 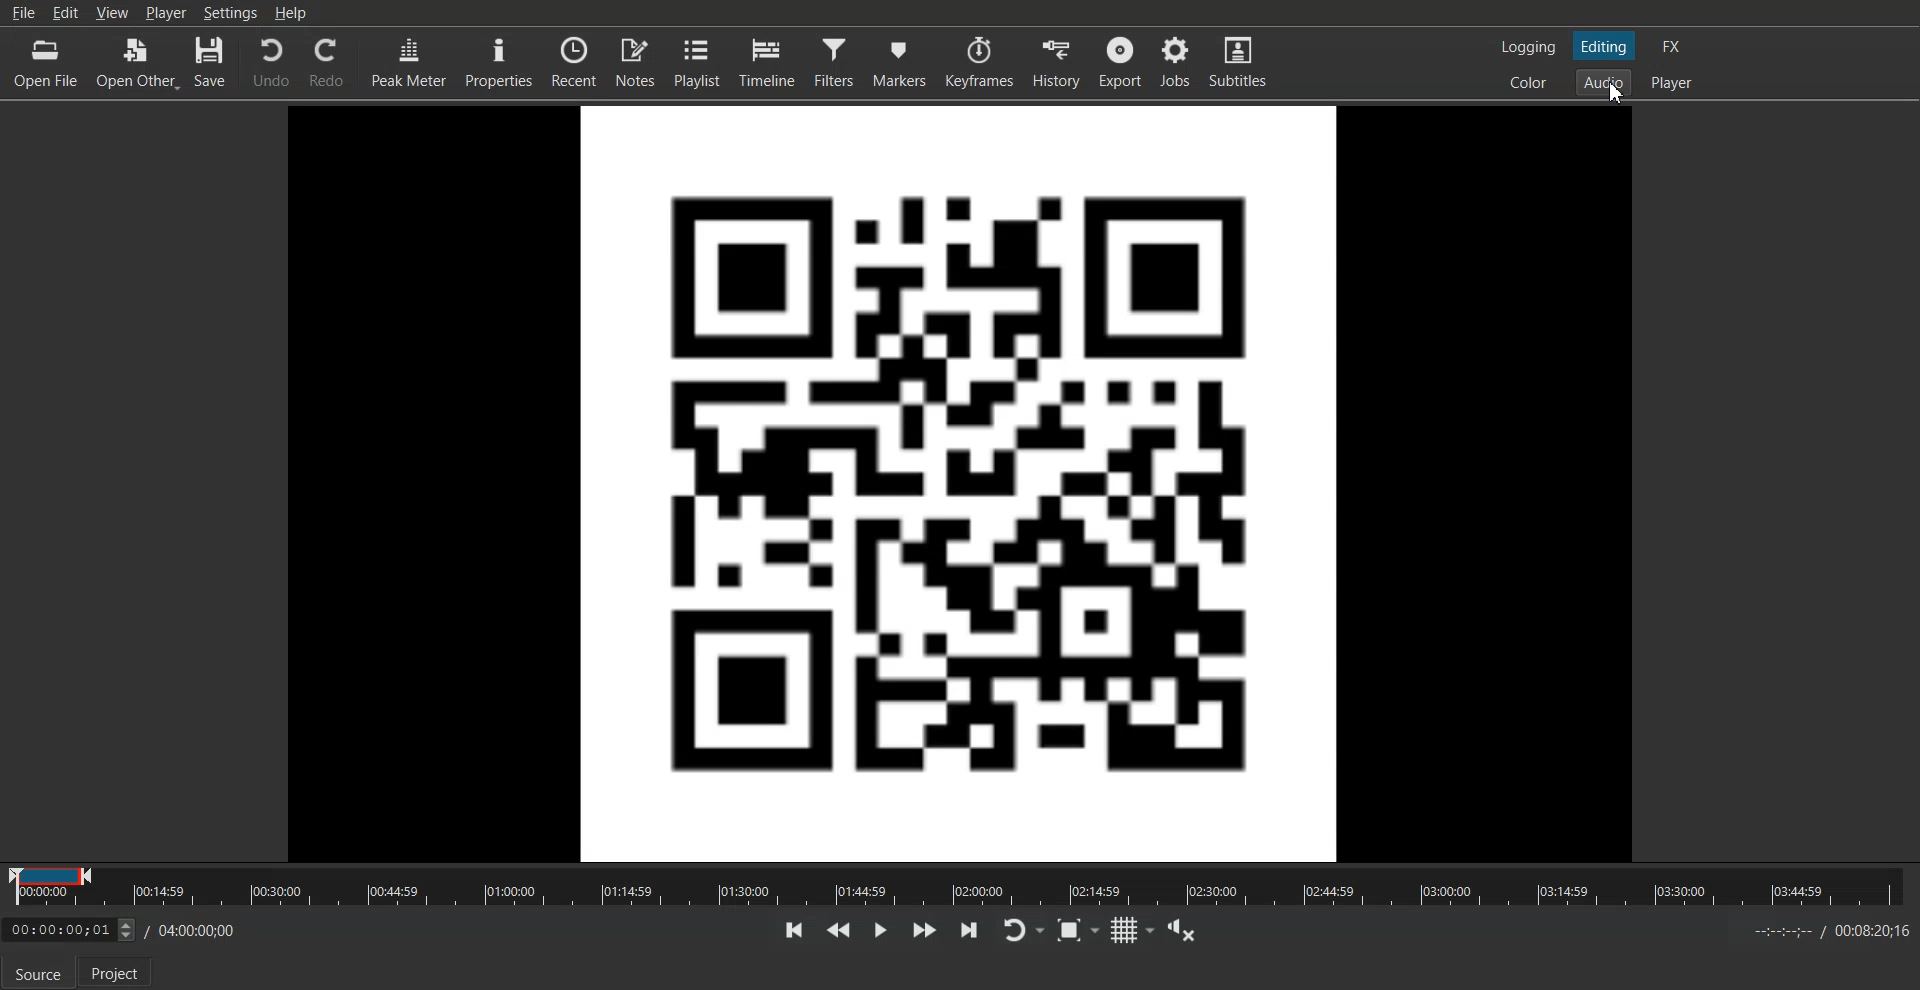 I want to click on Redo, so click(x=330, y=62).